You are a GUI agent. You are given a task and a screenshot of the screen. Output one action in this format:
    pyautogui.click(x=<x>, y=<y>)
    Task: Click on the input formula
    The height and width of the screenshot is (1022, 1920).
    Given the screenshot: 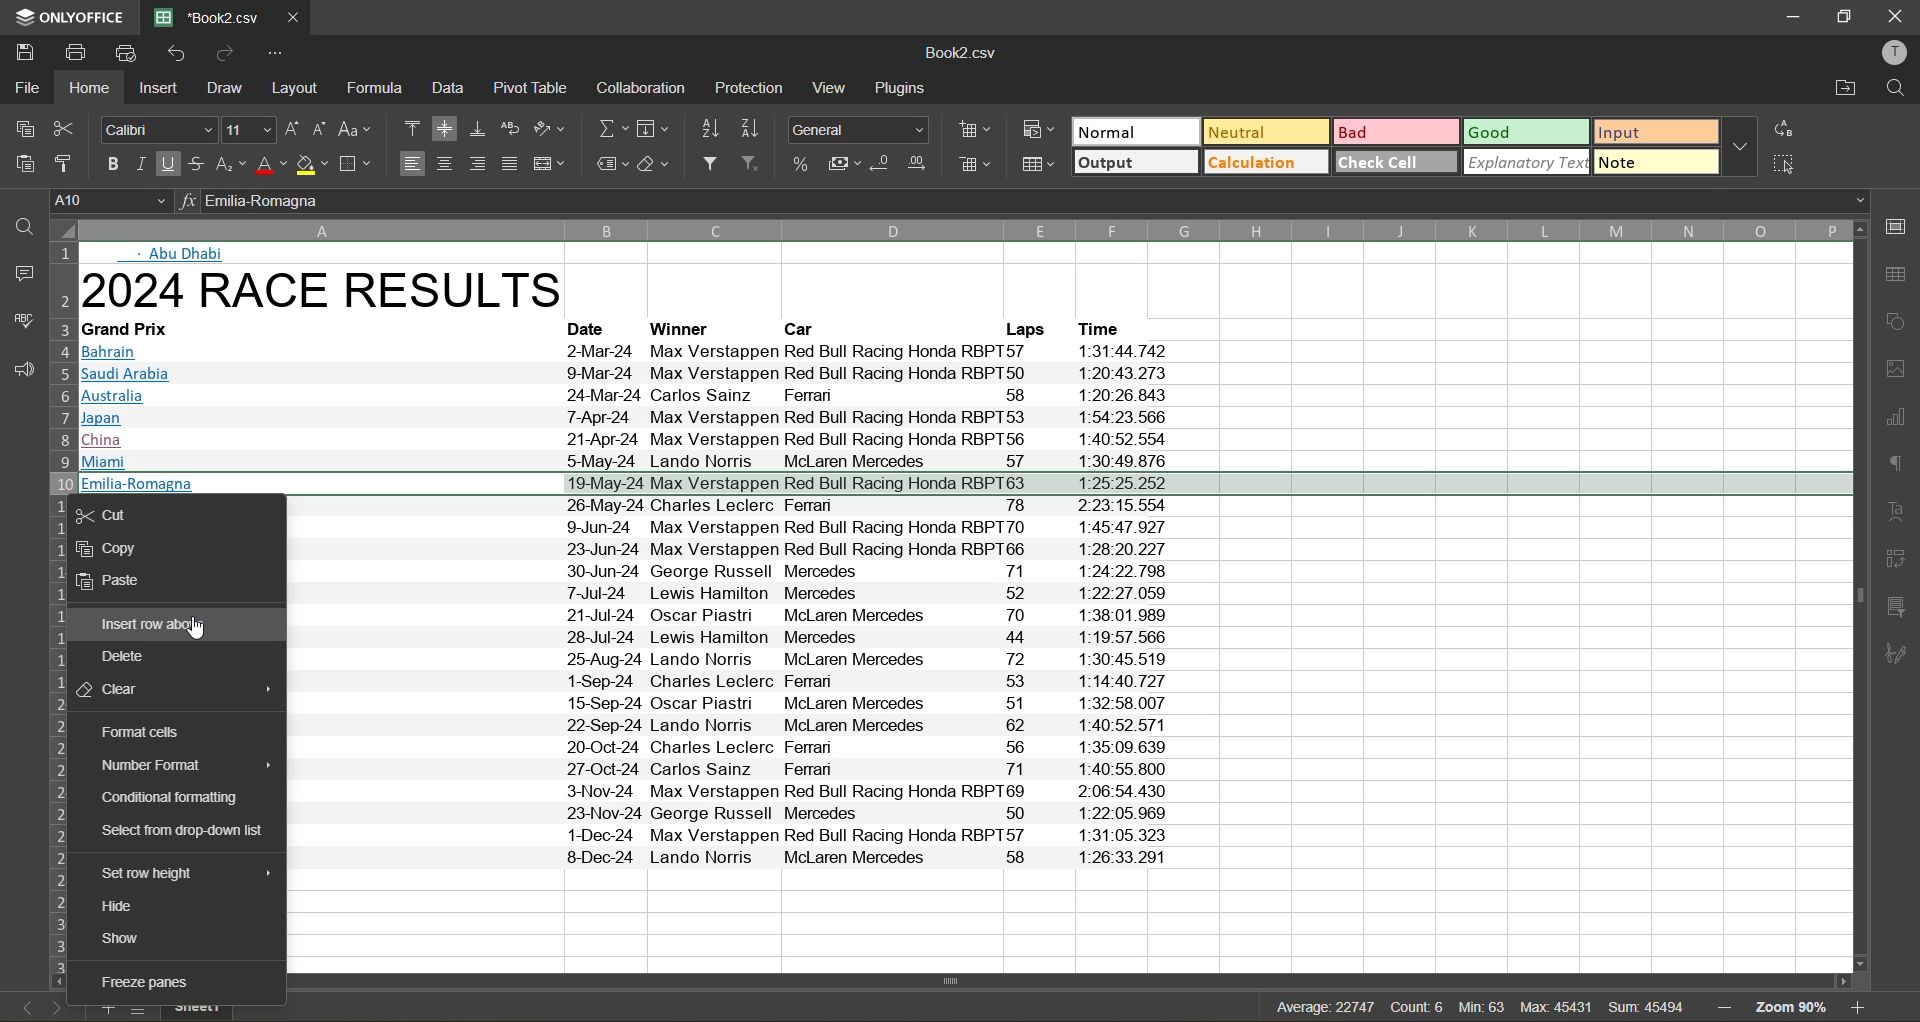 What is the action you would take?
    pyautogui.click(x=186, y=202)
    